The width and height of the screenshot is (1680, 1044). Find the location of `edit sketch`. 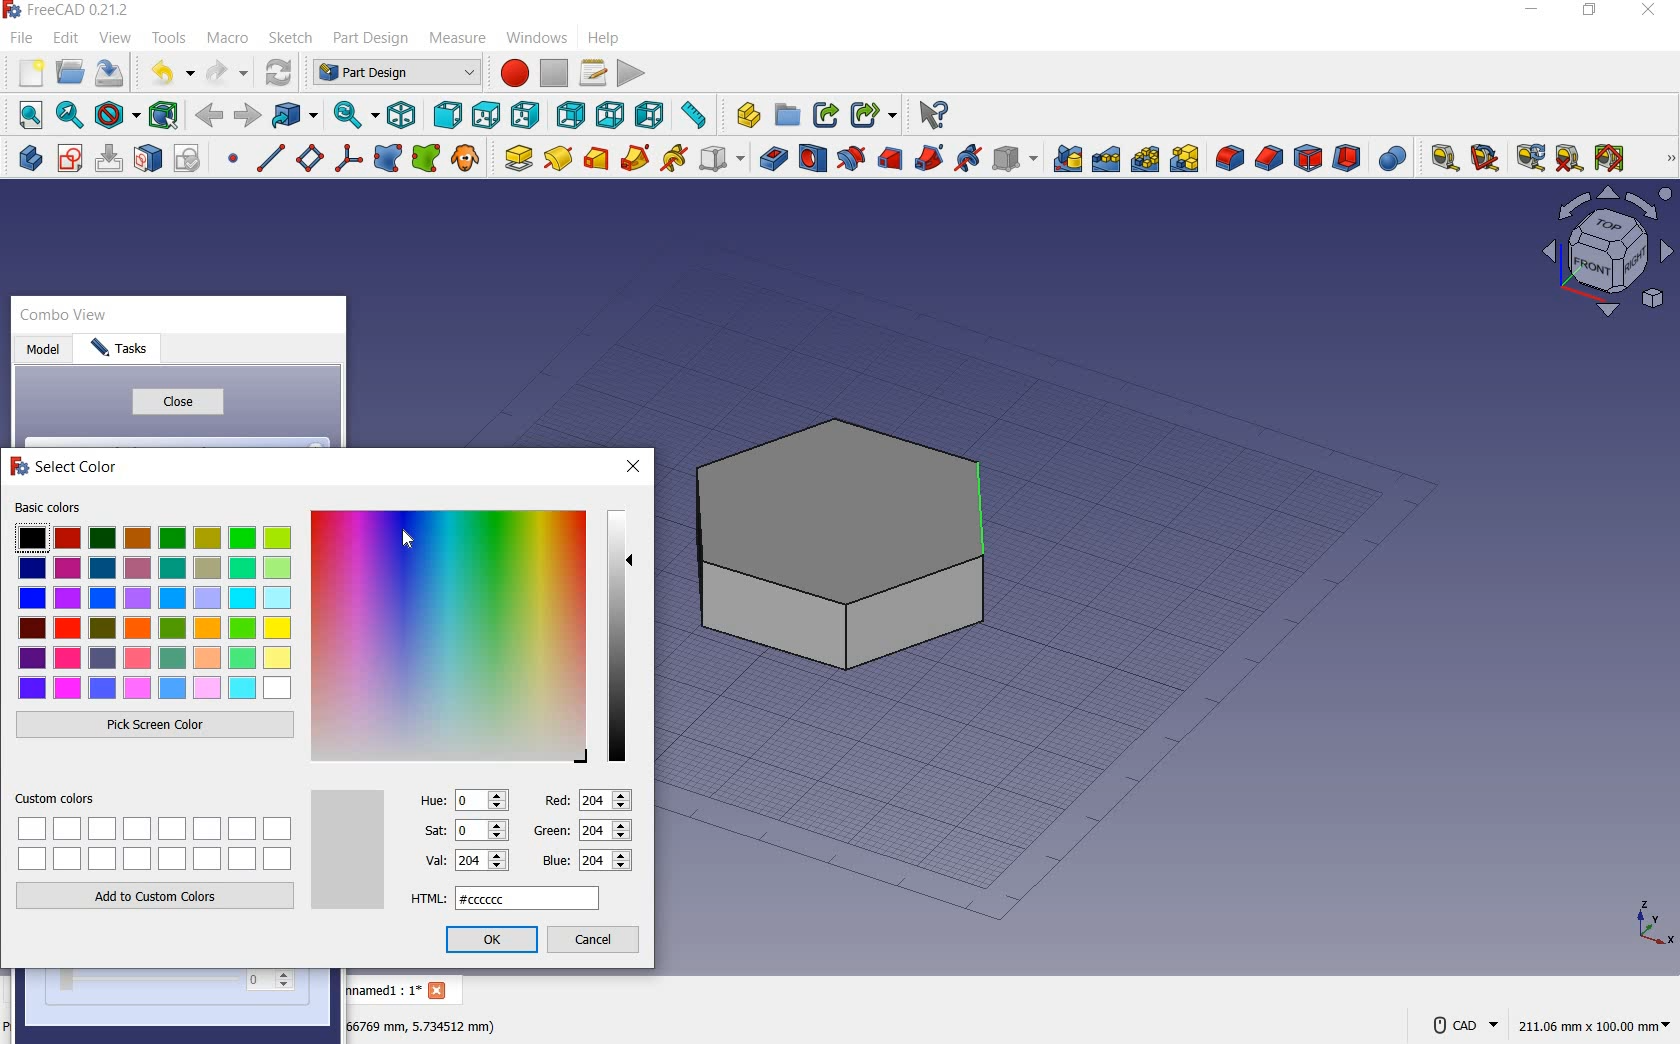

edit sketch is located at coordinates (111, 158).